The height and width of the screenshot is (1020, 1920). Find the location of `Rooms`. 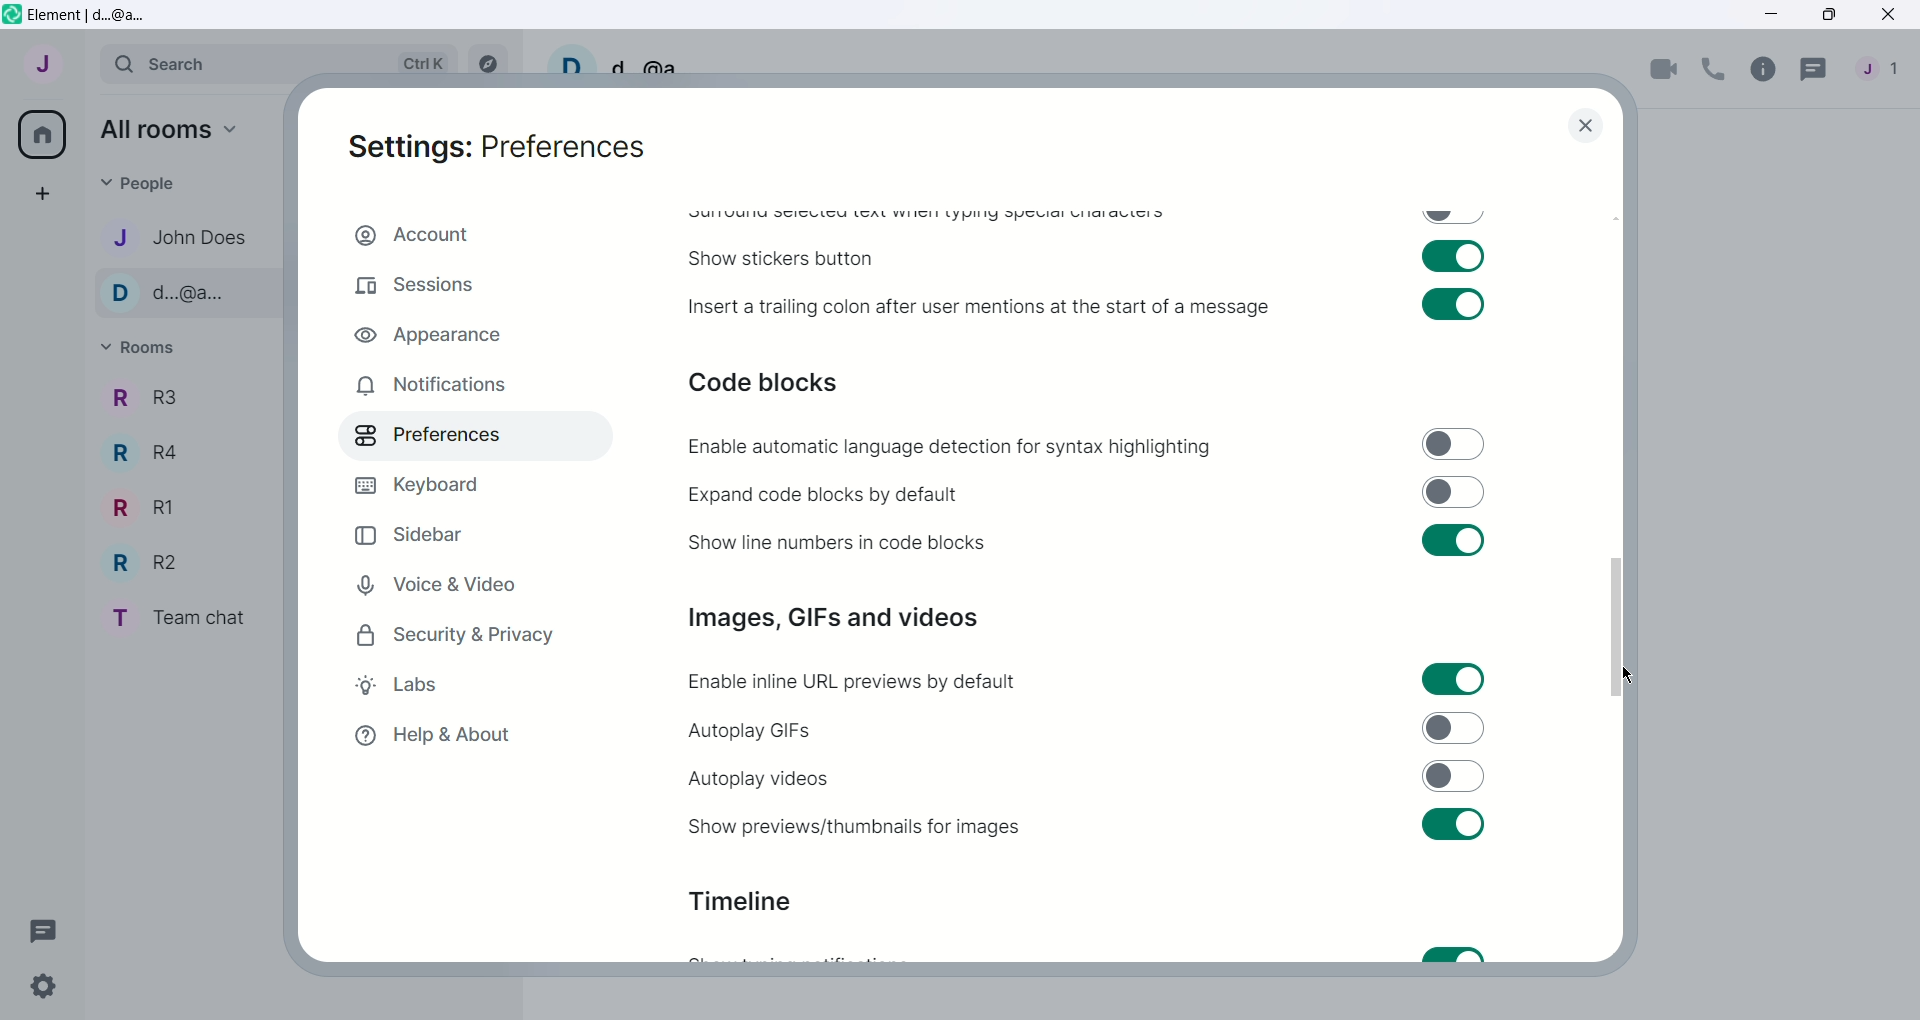

Rooms is located at coordinates (143, 348).